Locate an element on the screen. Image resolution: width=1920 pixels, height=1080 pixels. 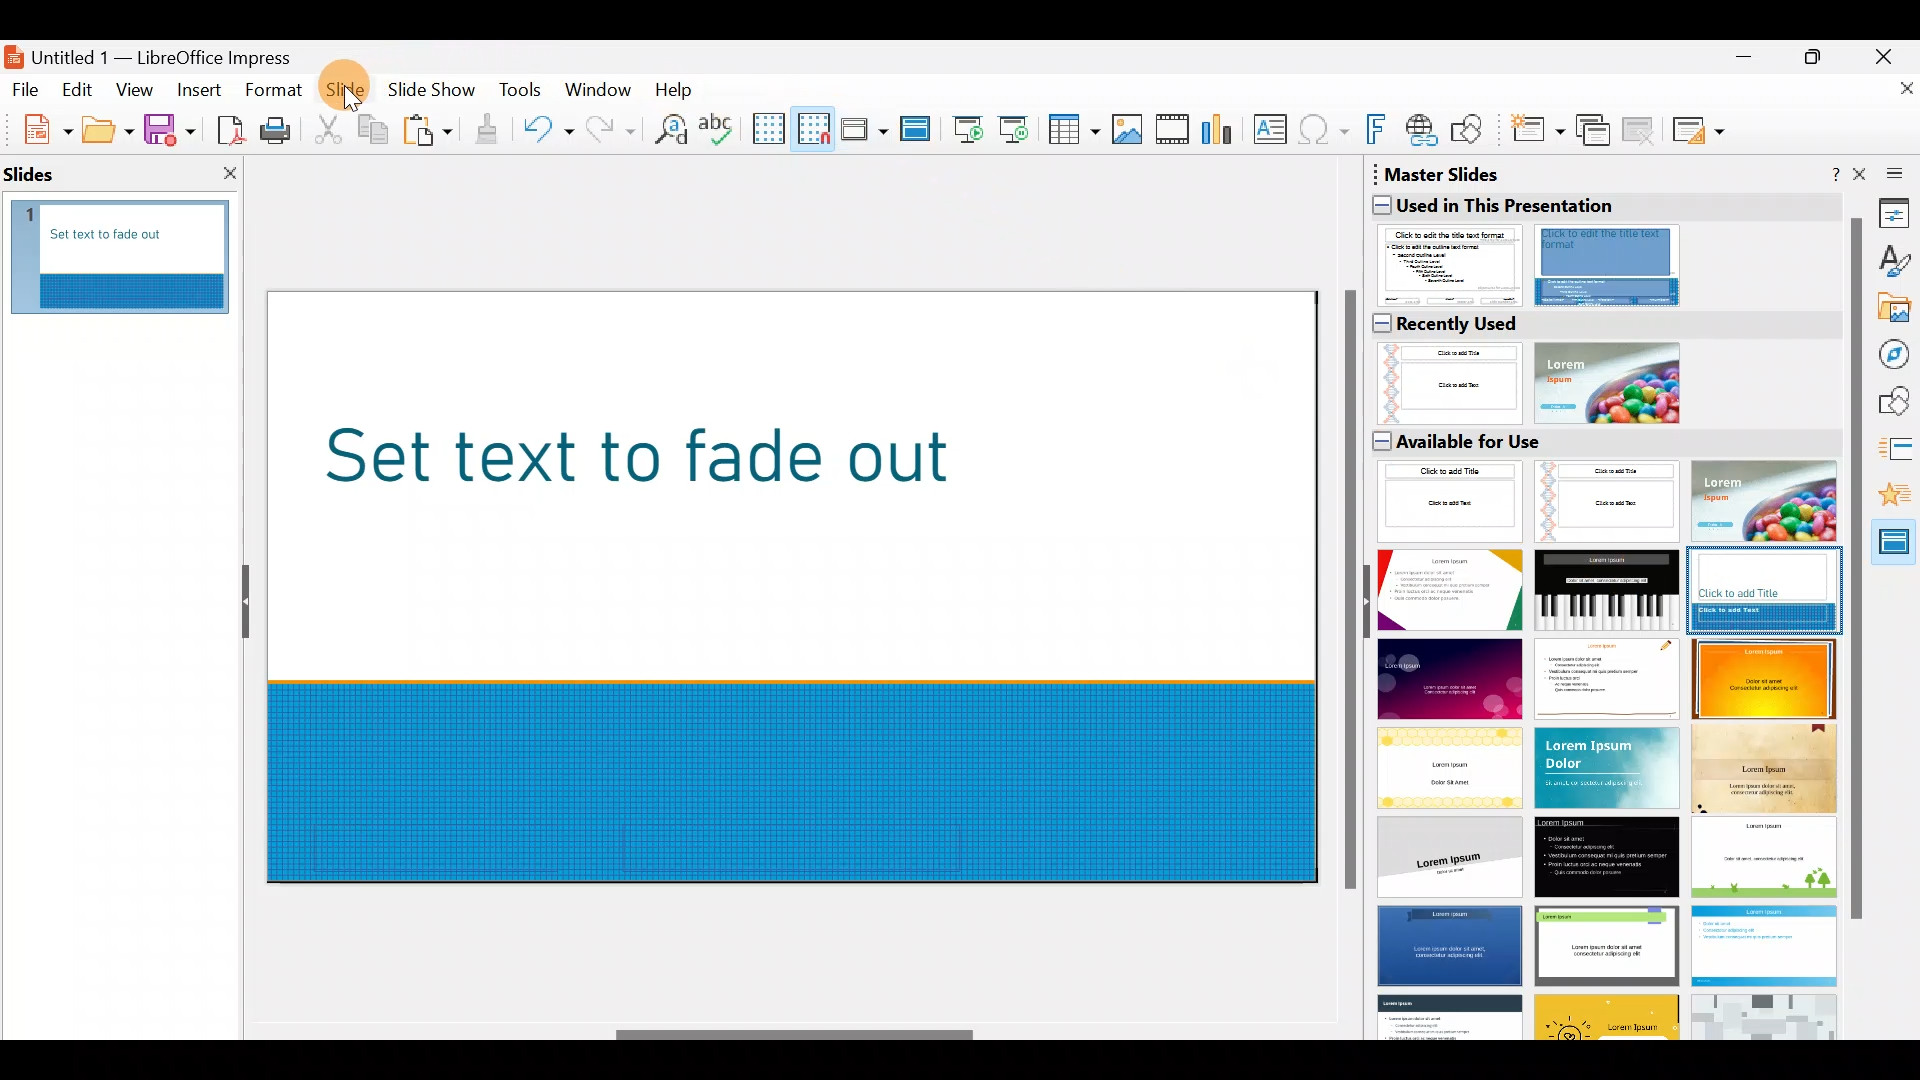
Scroll bar is located at coordinates (796, 1035).